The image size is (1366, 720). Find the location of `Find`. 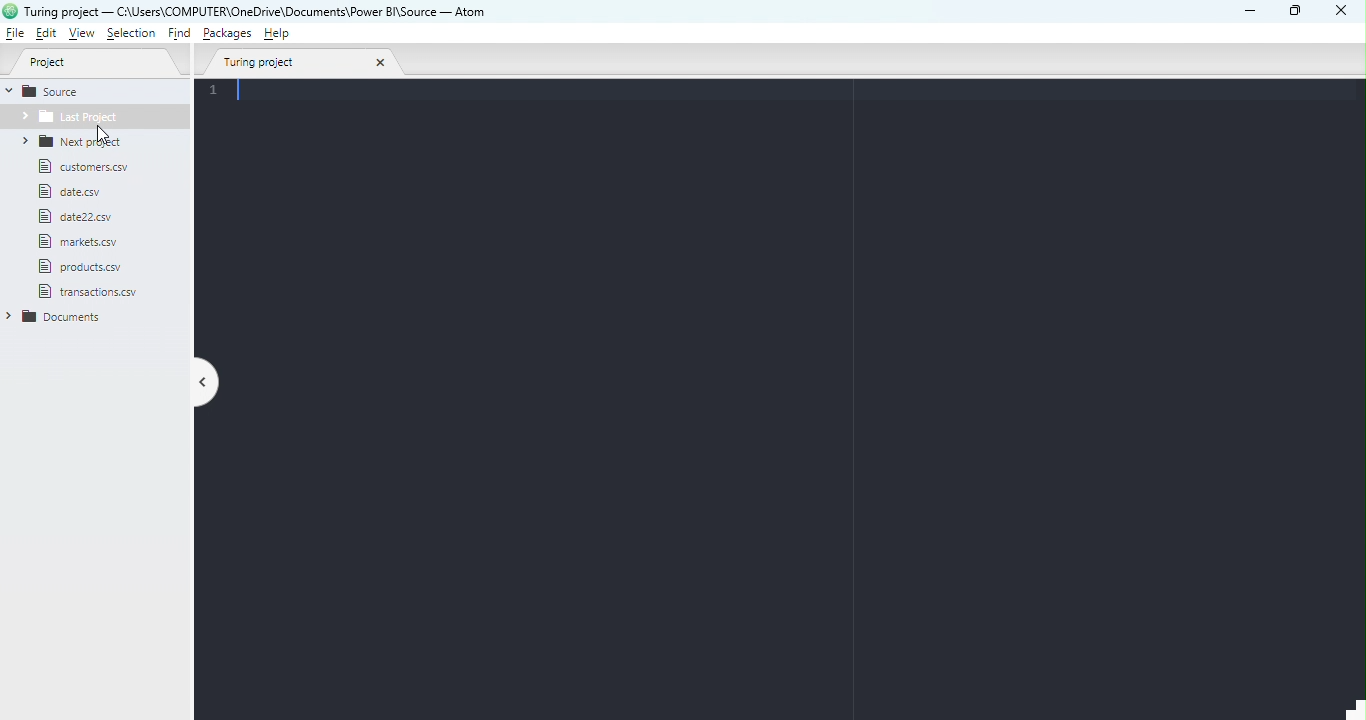

Find is located at coordinates (179, 35).